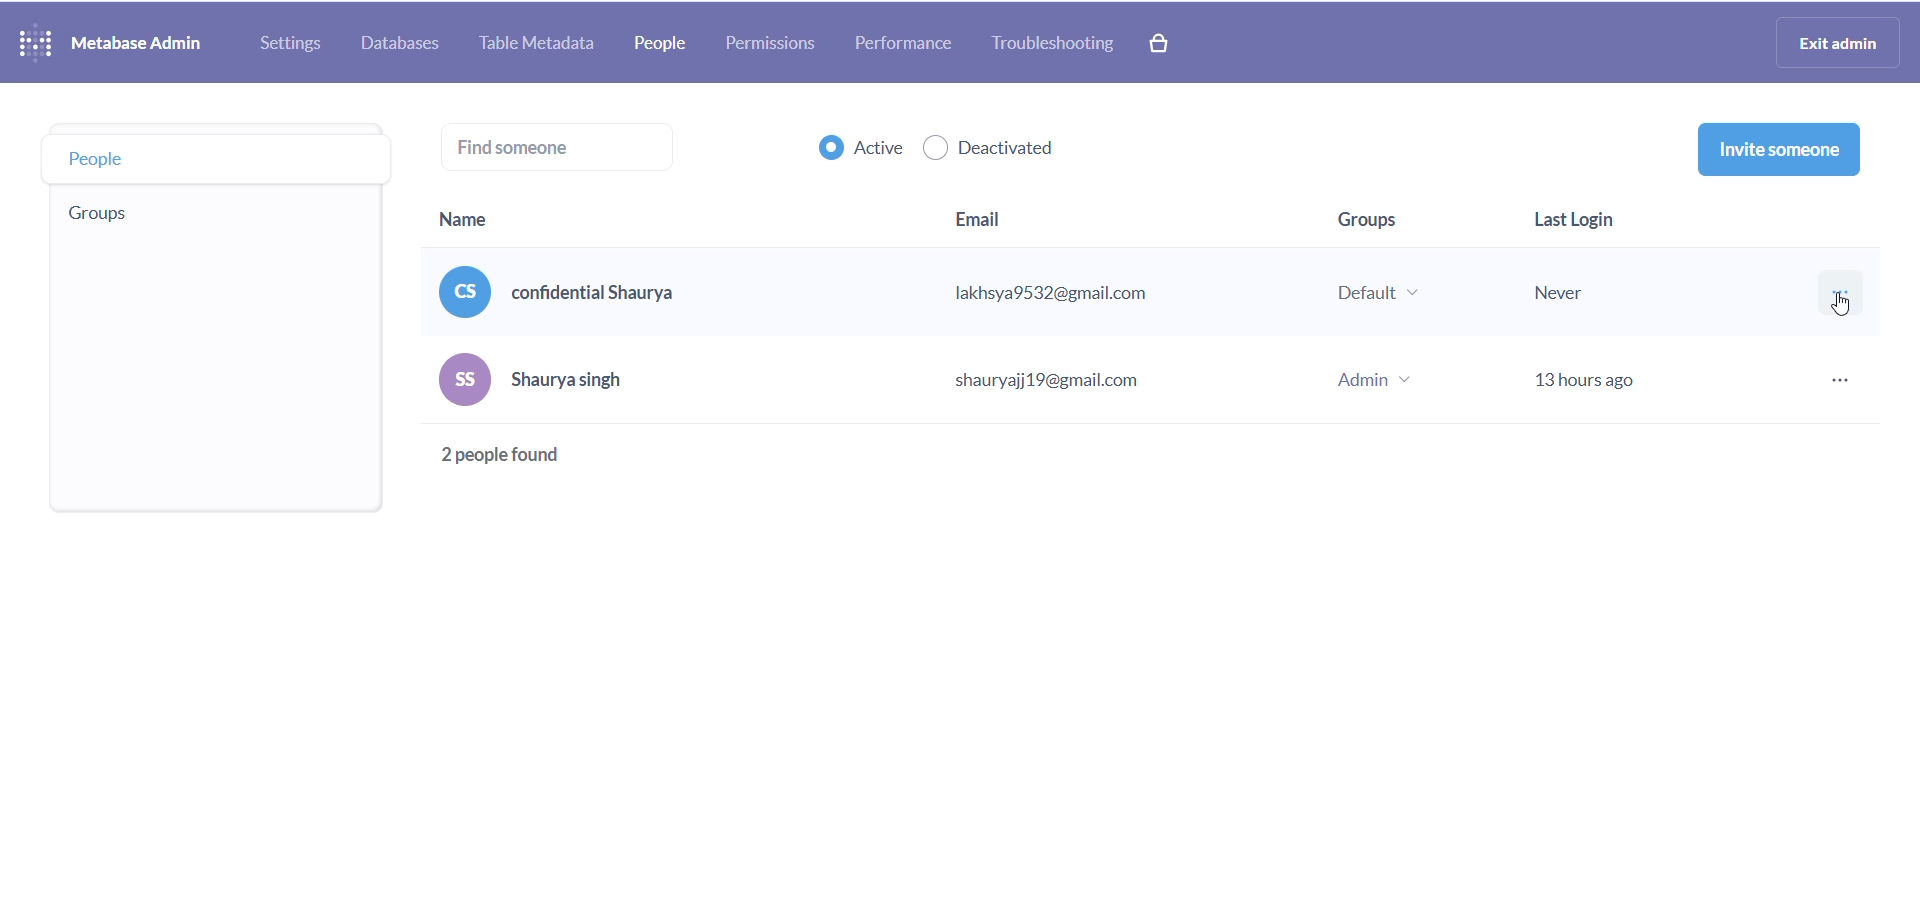 The width and height of the screenshot is (1920, 910). What do you see at coordinates (293, 42) in the screenshot?
I see `settings` at bounding box center [293, 42].